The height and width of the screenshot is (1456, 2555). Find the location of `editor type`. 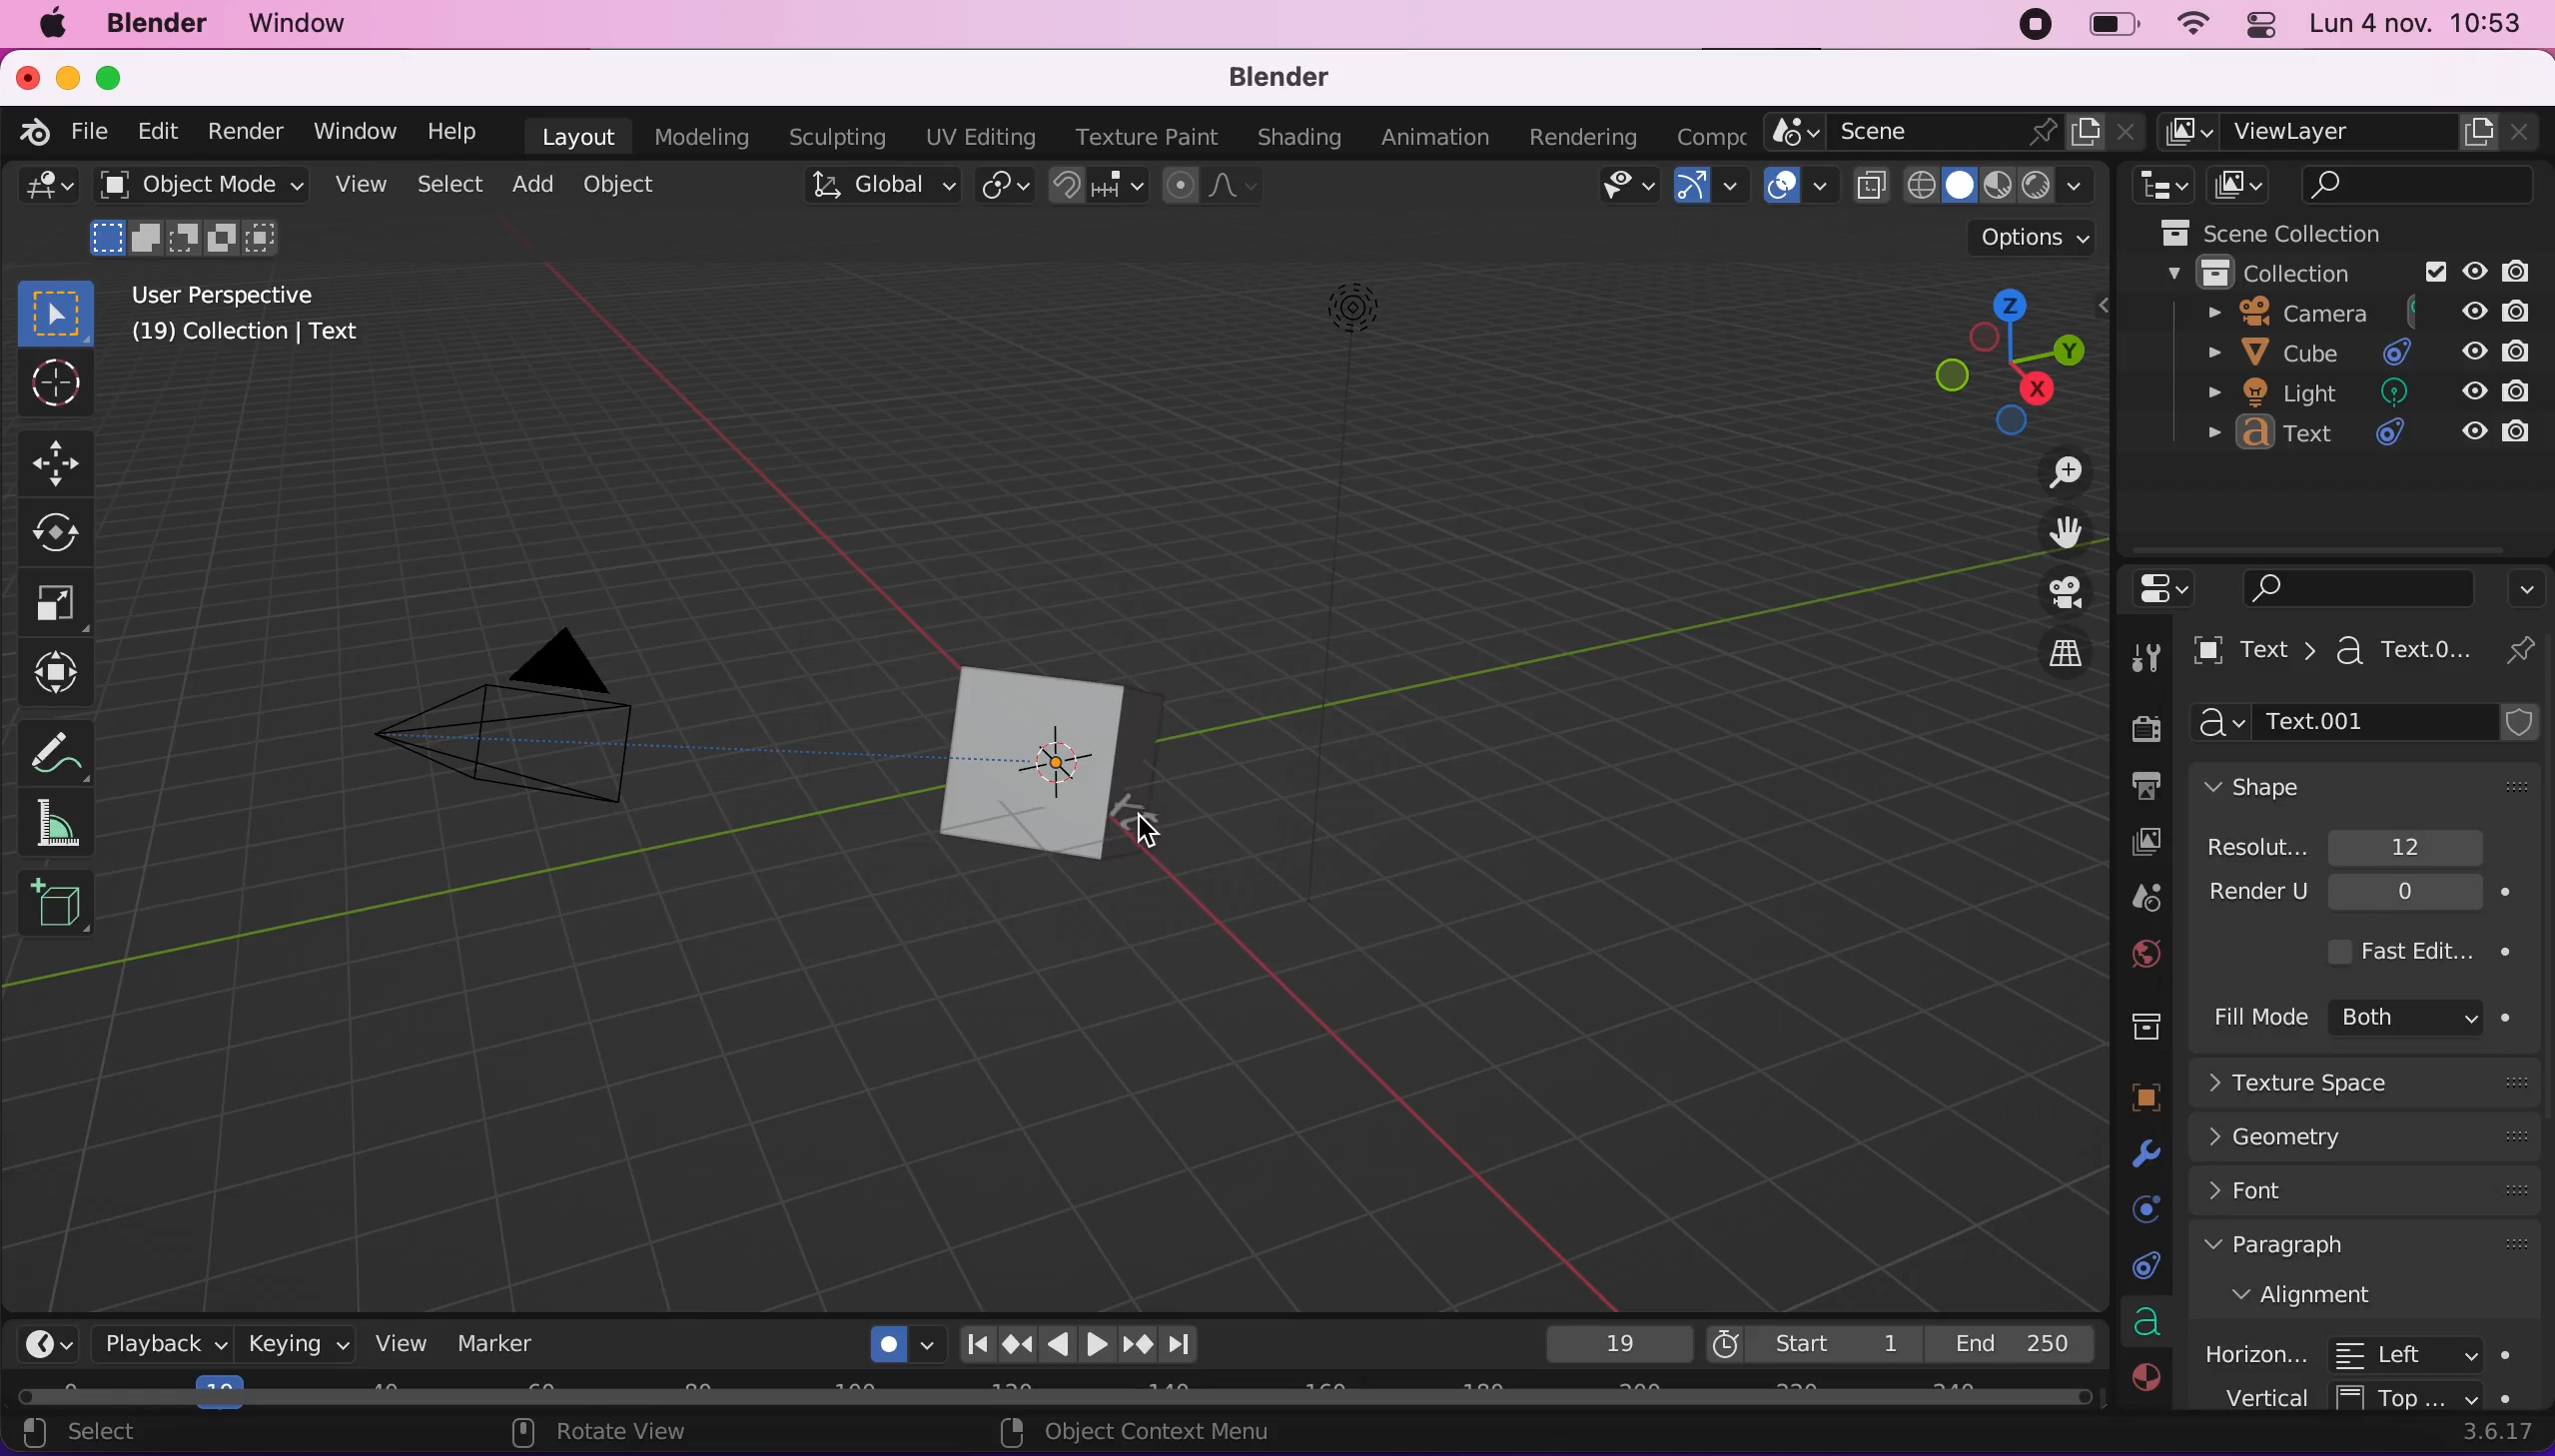

editor type is located at coordinates (42, 190).